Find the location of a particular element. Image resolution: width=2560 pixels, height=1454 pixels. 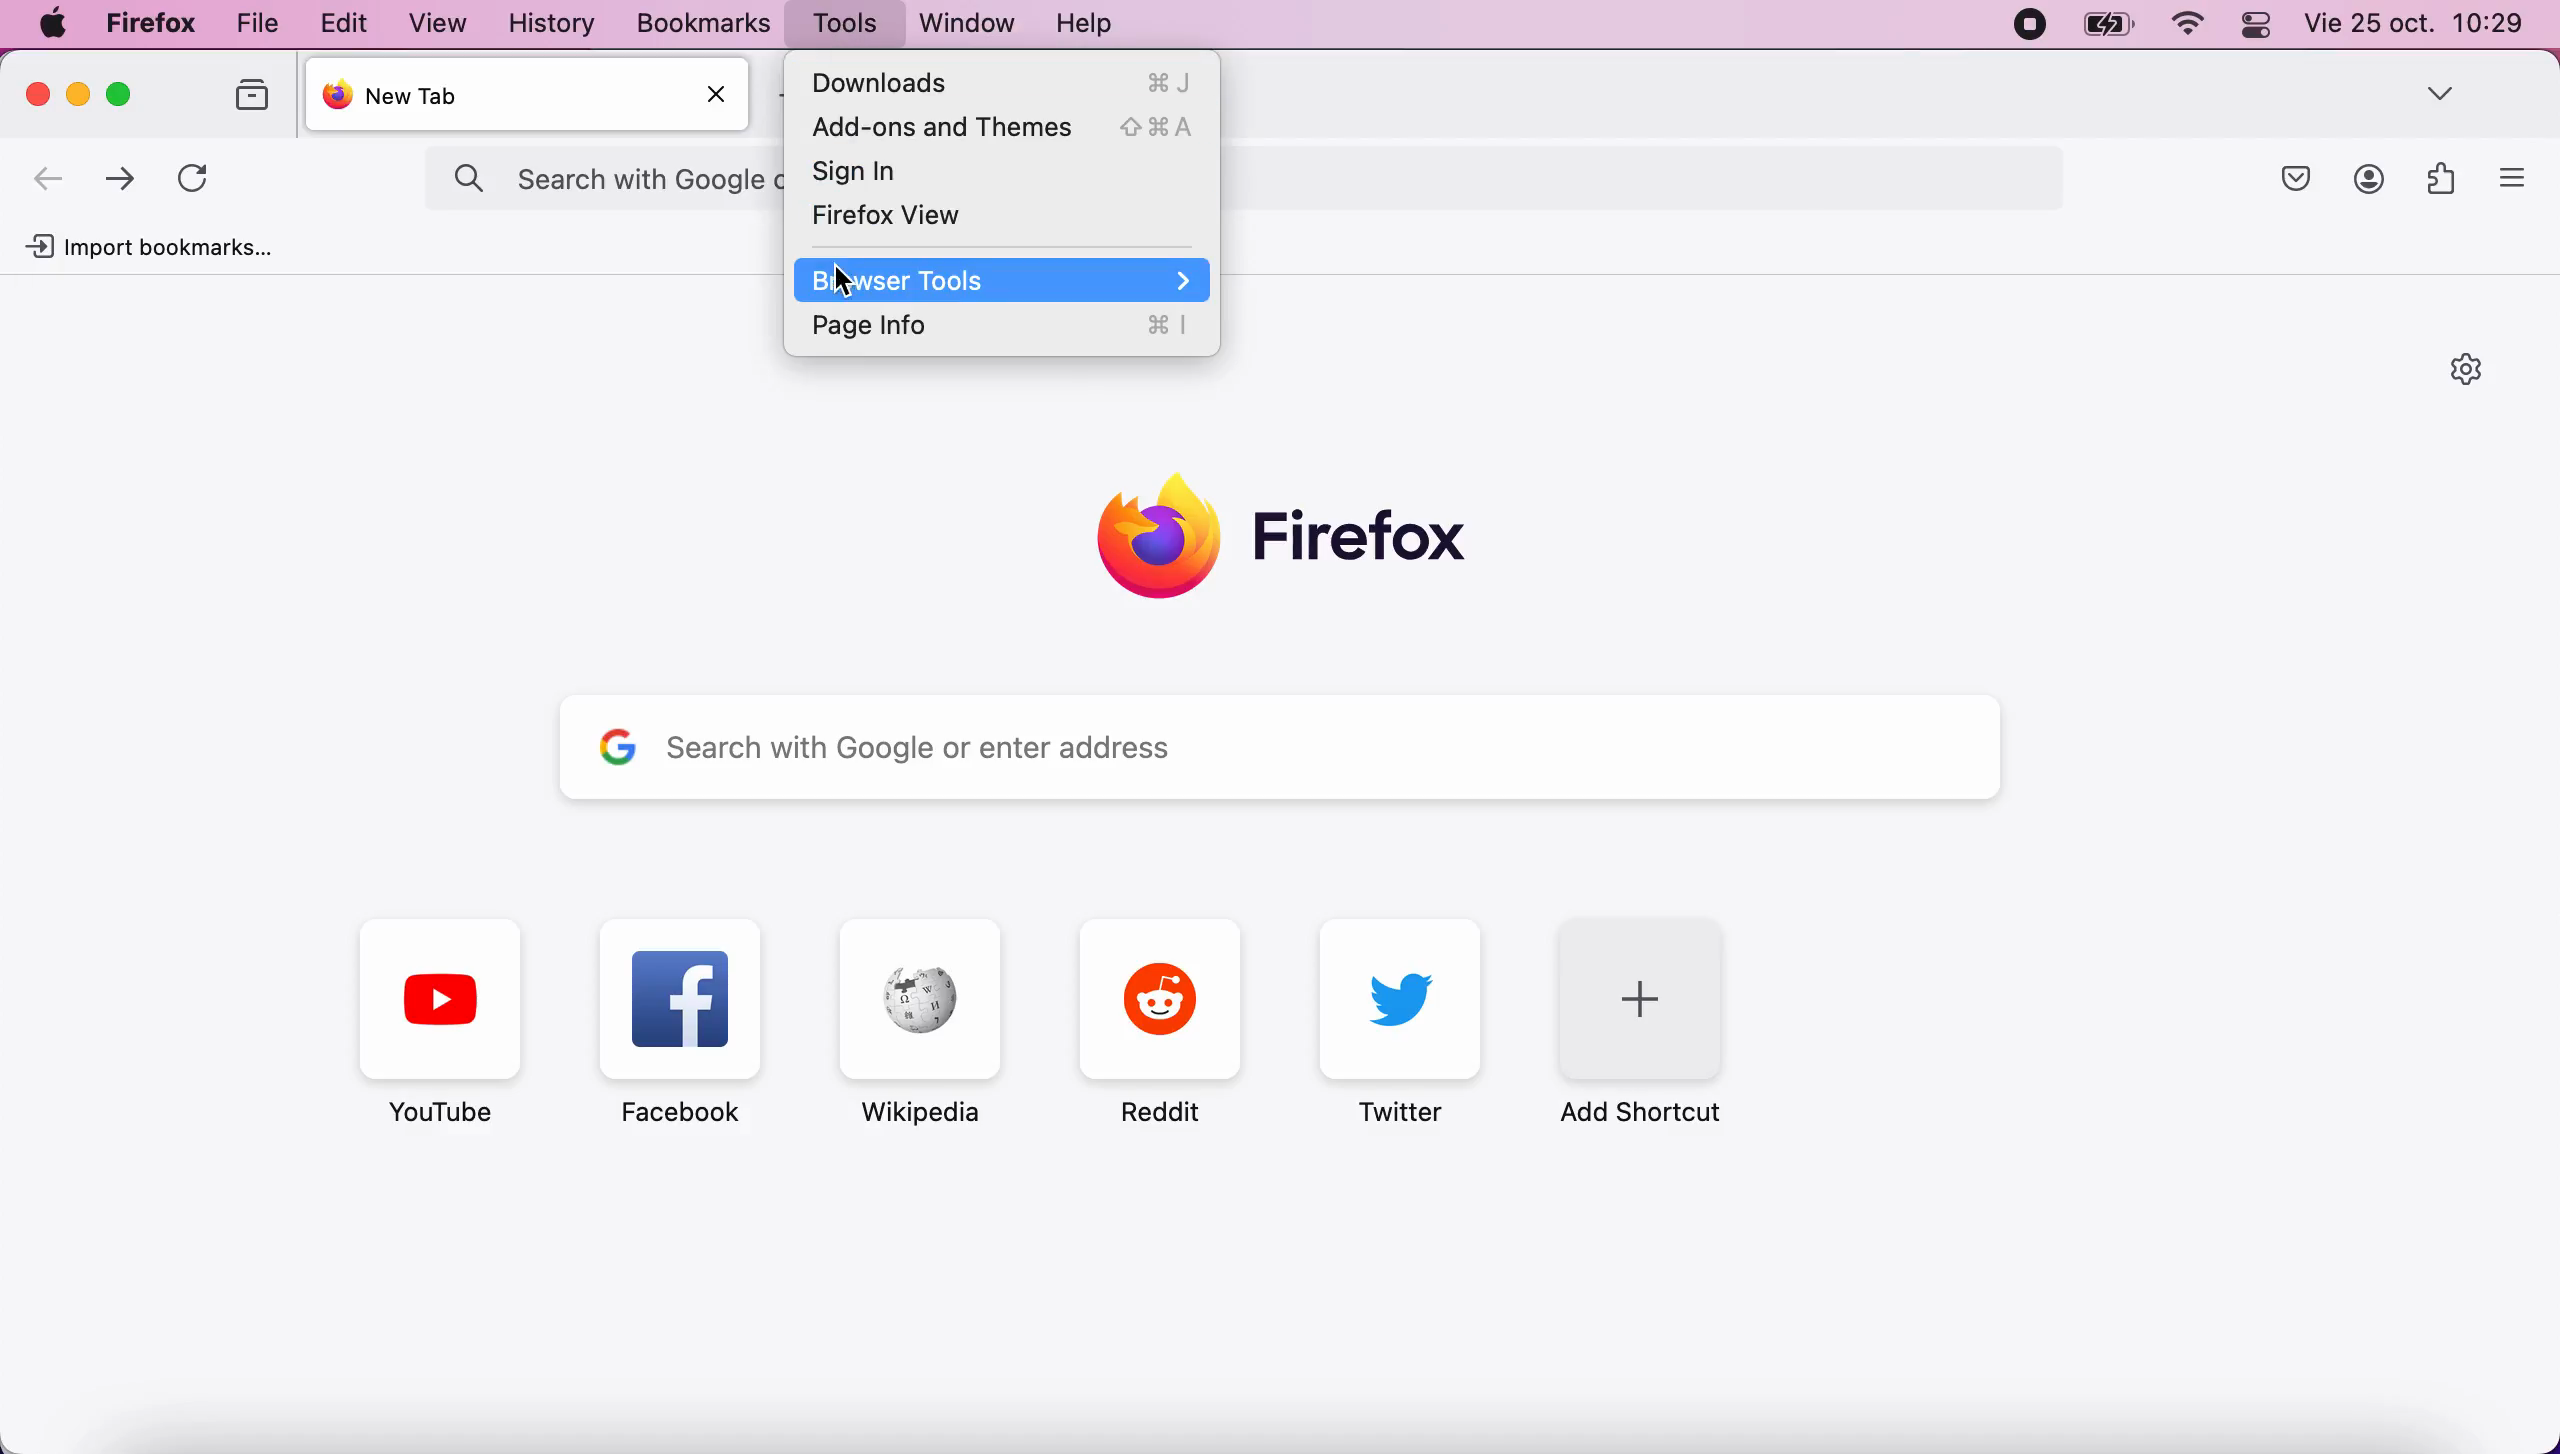

Cursor is located at coordinates (849, 283).